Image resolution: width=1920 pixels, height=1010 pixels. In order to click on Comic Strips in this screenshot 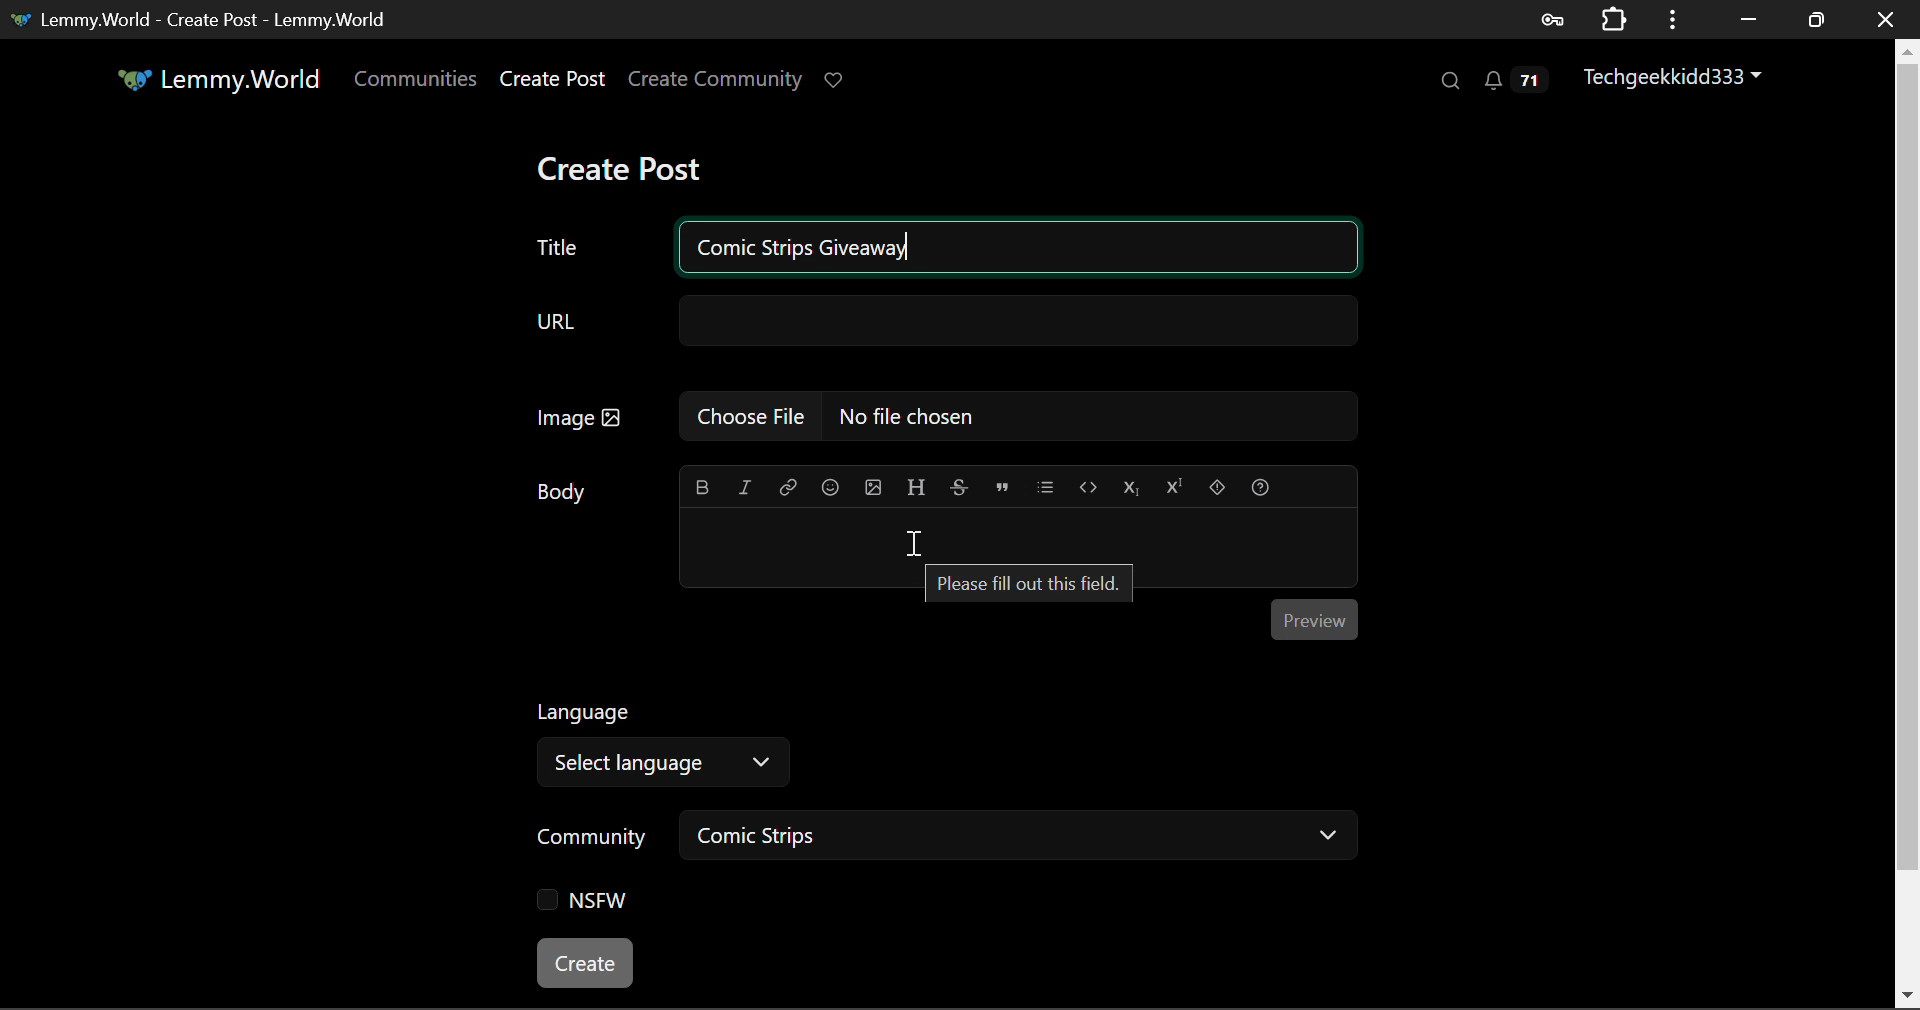, I will do `click(1021, 834)`.